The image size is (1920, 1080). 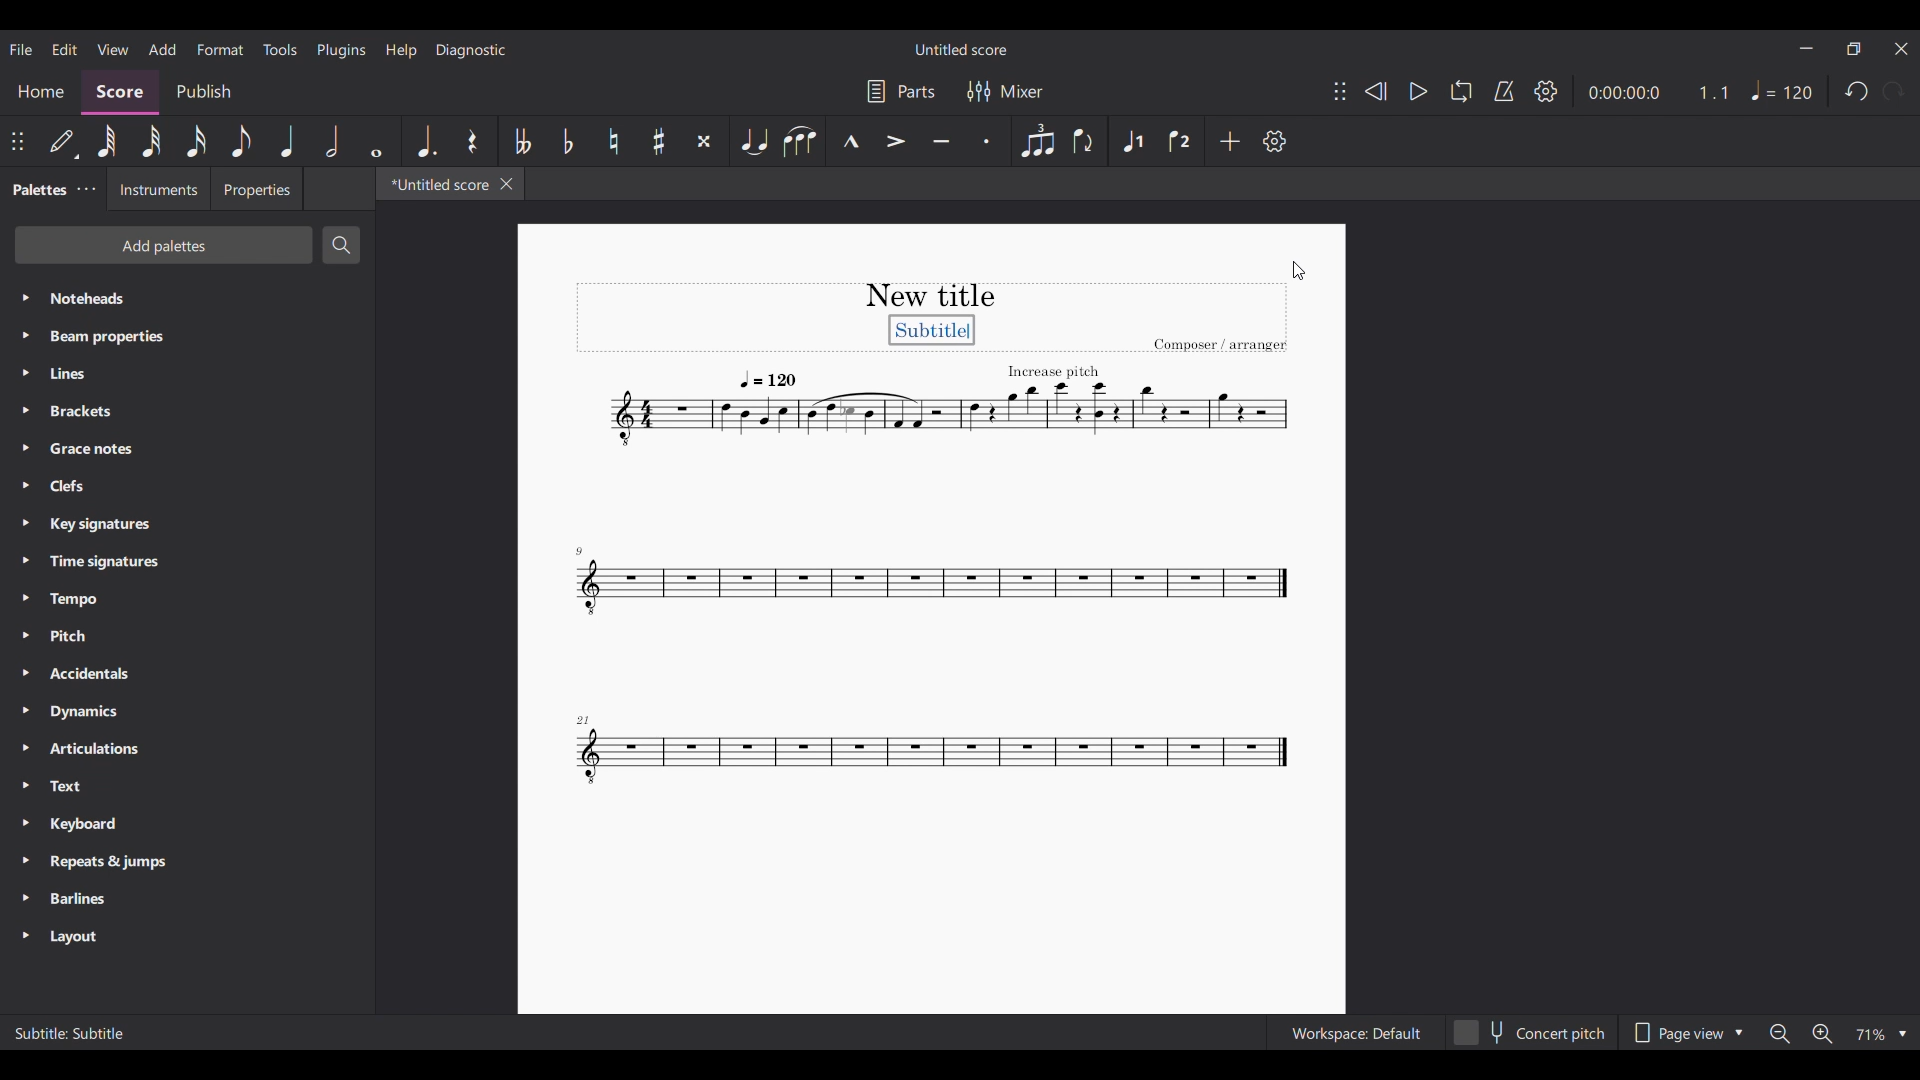 I want to click on 8th note, so click(x=242, y=141).